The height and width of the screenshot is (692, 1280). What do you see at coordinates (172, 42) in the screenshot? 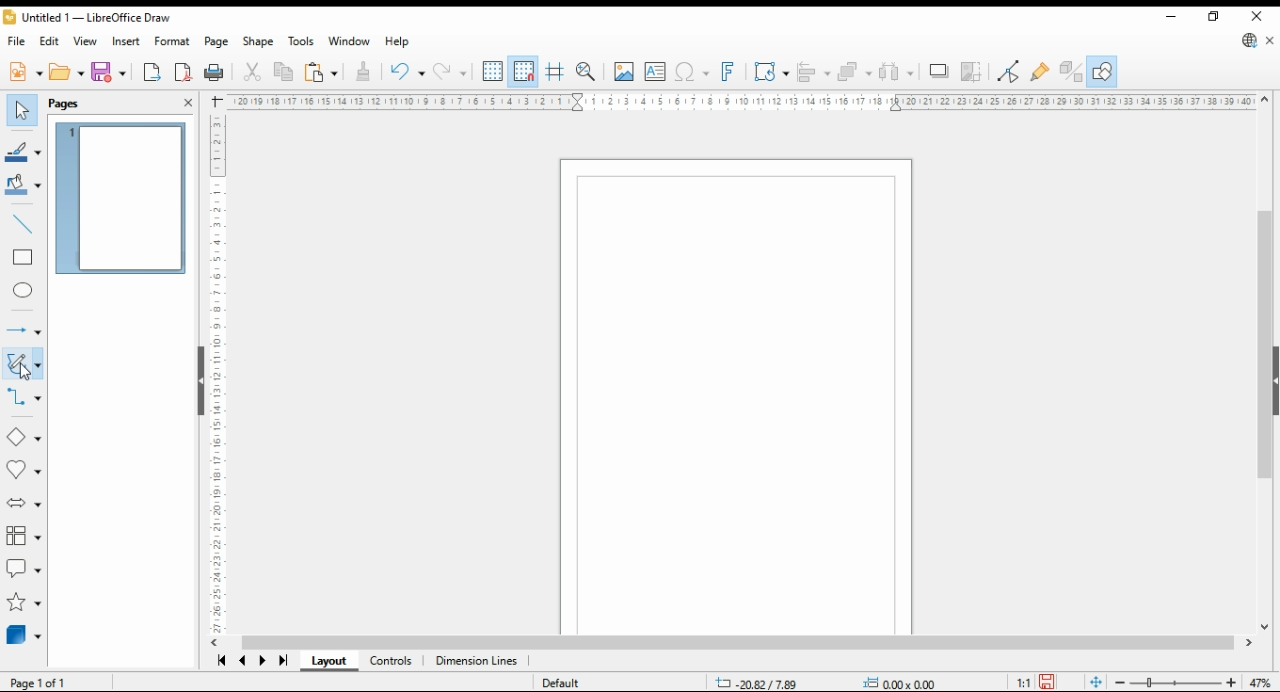
I see `format` at bounding box center [172, 42].